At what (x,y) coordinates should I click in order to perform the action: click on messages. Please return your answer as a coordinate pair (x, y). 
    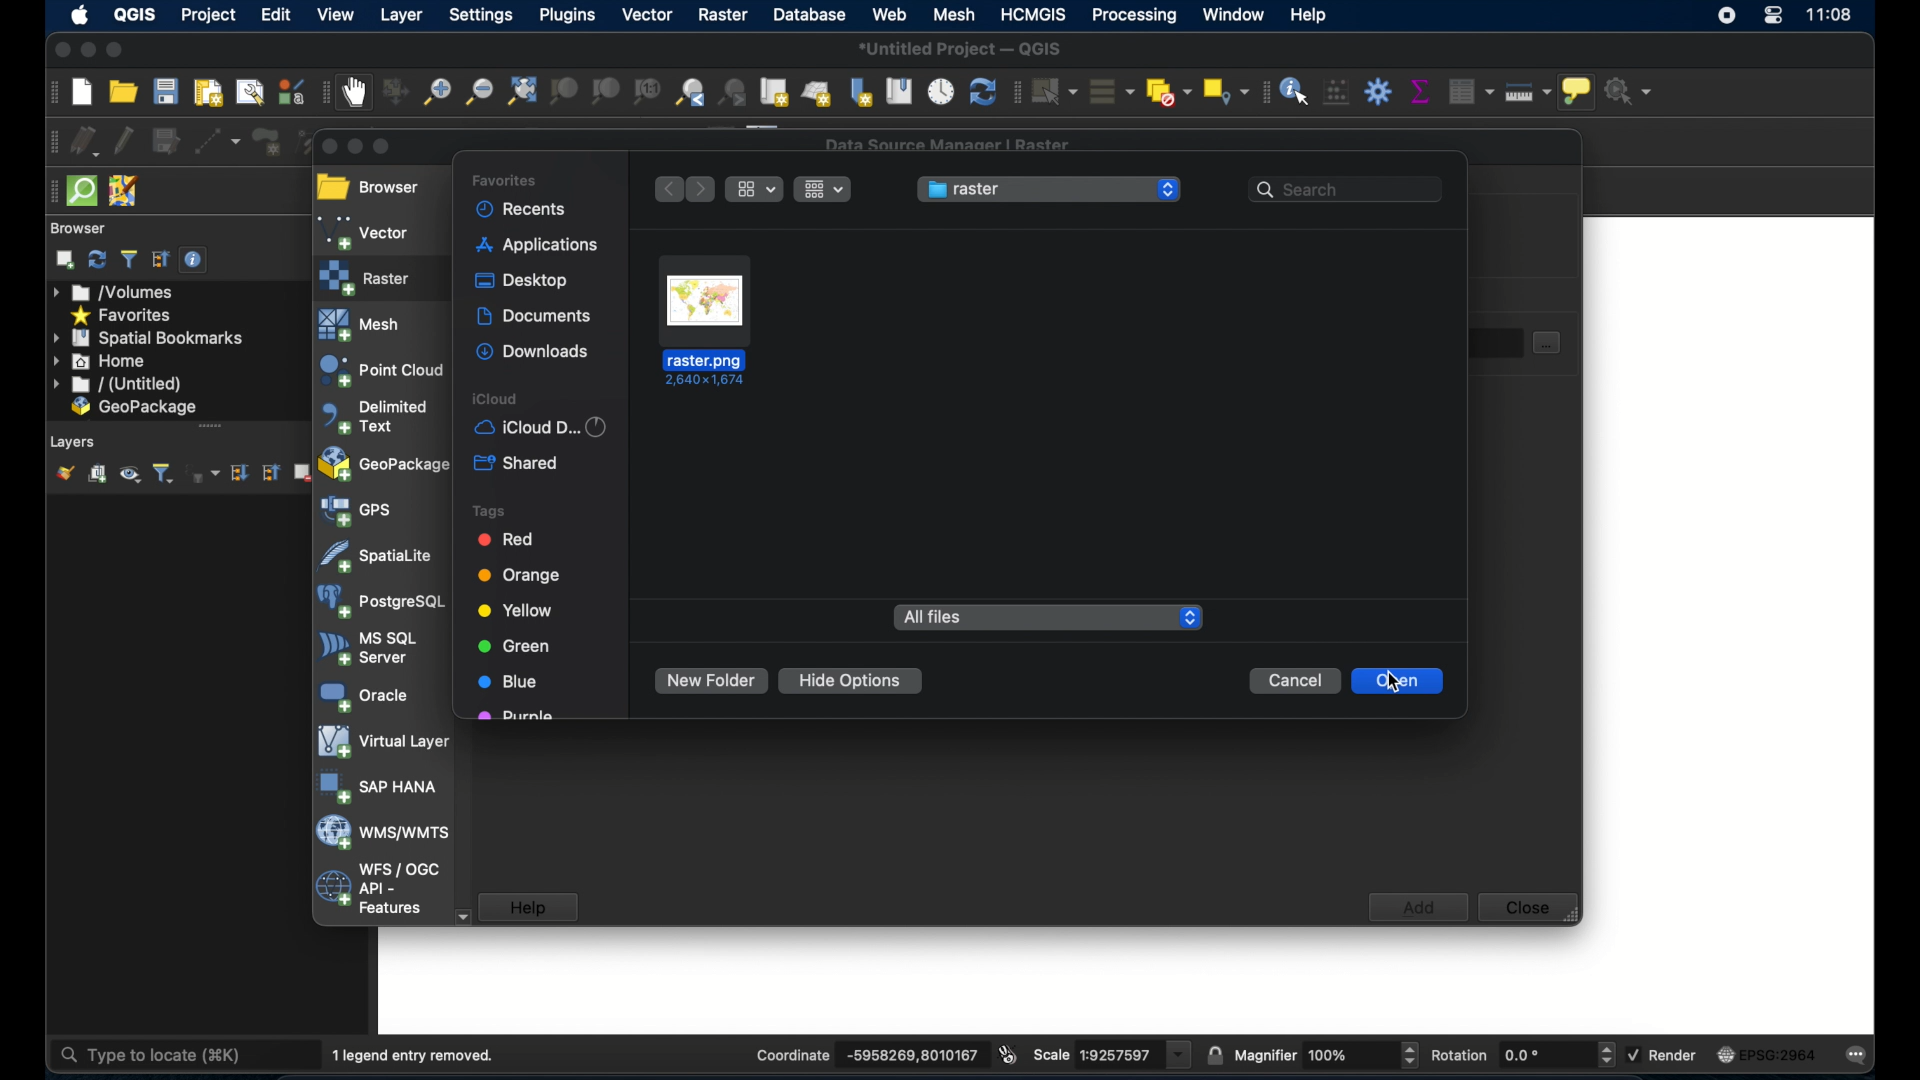
    Looking at the image, I should click on (1862, 1054).